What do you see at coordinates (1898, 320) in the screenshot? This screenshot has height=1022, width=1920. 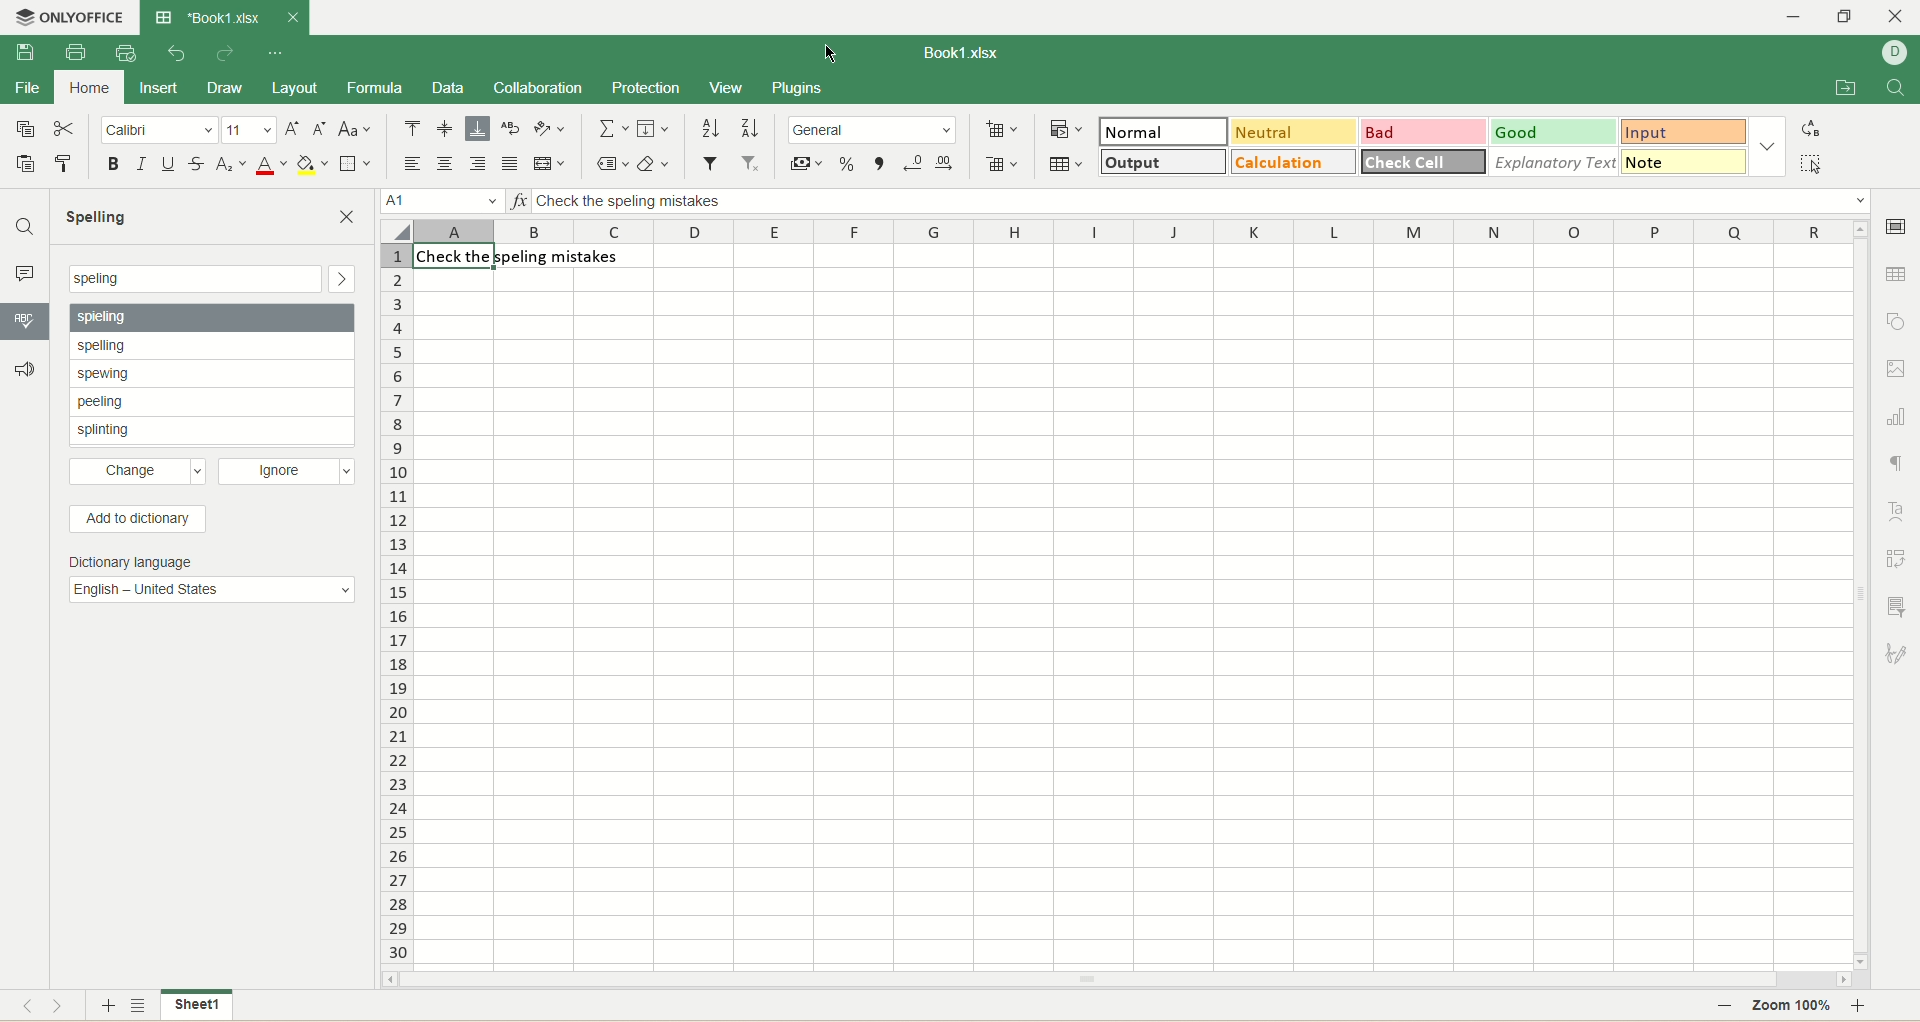 I see `object settings` at bounding box center [1898, 320].